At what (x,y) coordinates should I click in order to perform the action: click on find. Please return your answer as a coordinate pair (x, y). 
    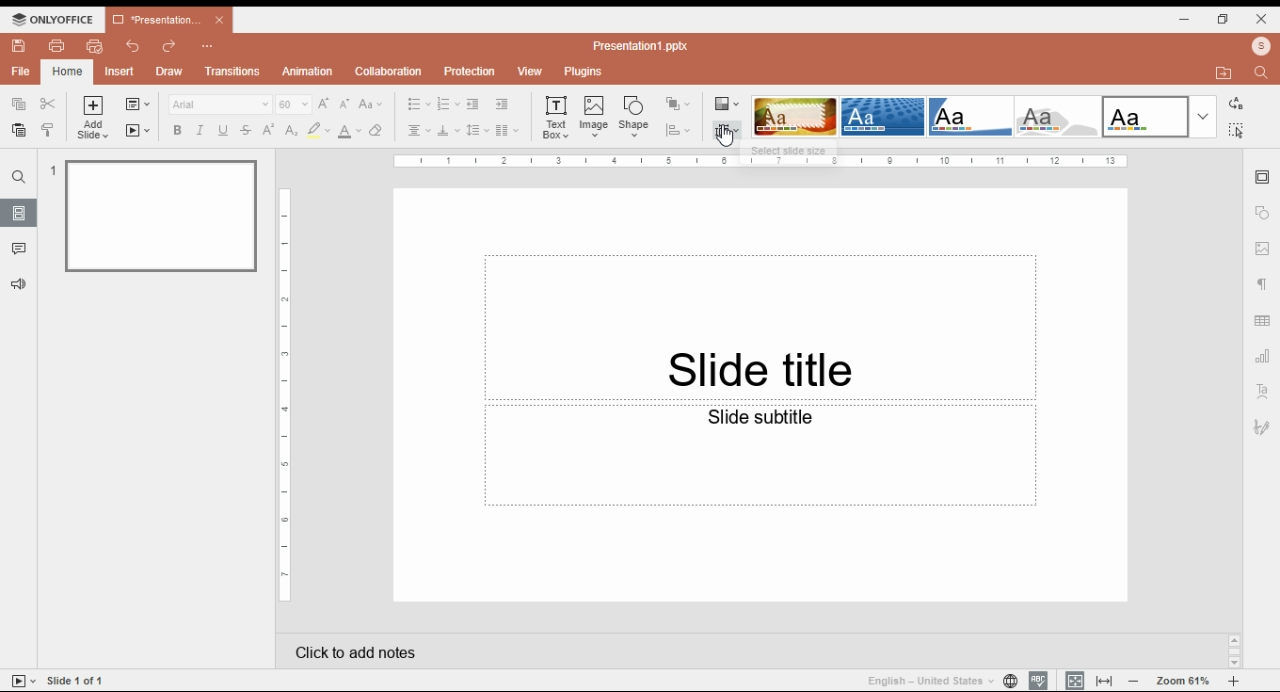
    Looking at the image, I should click on (1235, 130).